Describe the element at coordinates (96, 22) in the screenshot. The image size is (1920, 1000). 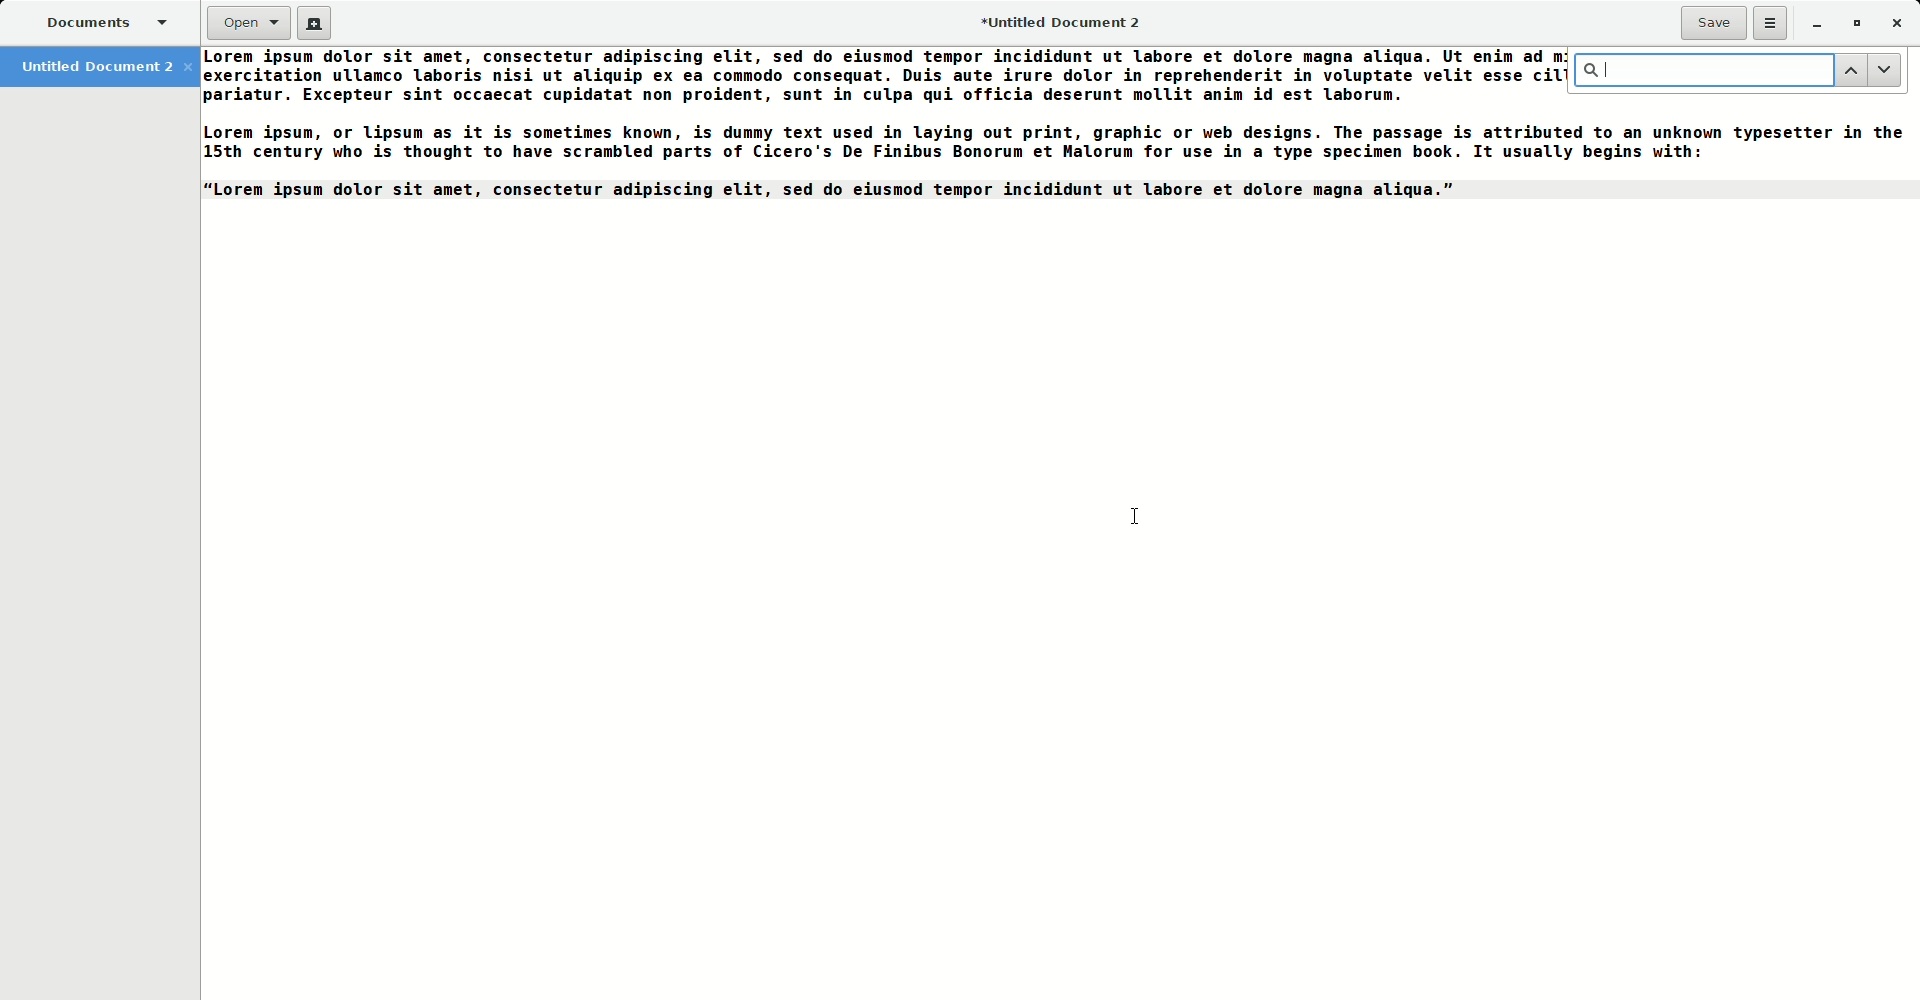
I see `Documents` at that location.